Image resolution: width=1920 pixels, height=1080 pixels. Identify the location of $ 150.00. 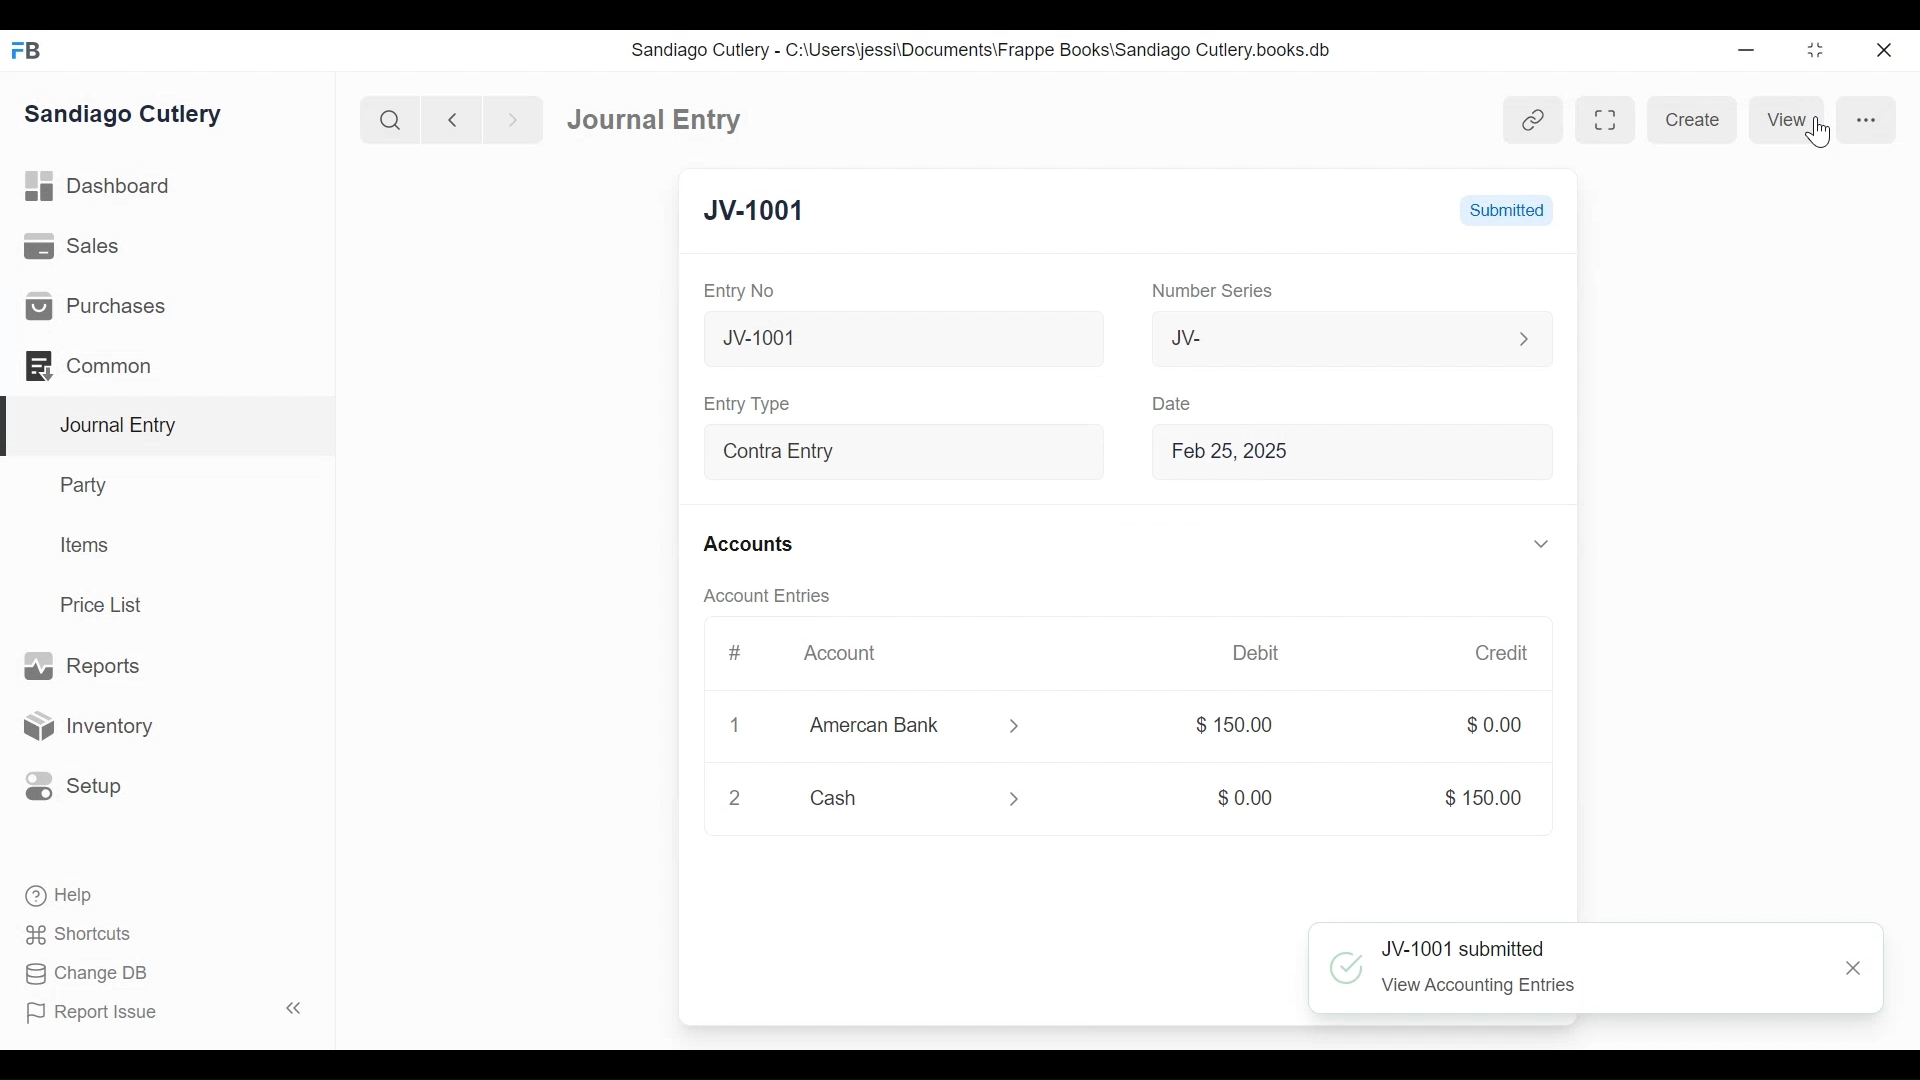
(1228, 726).